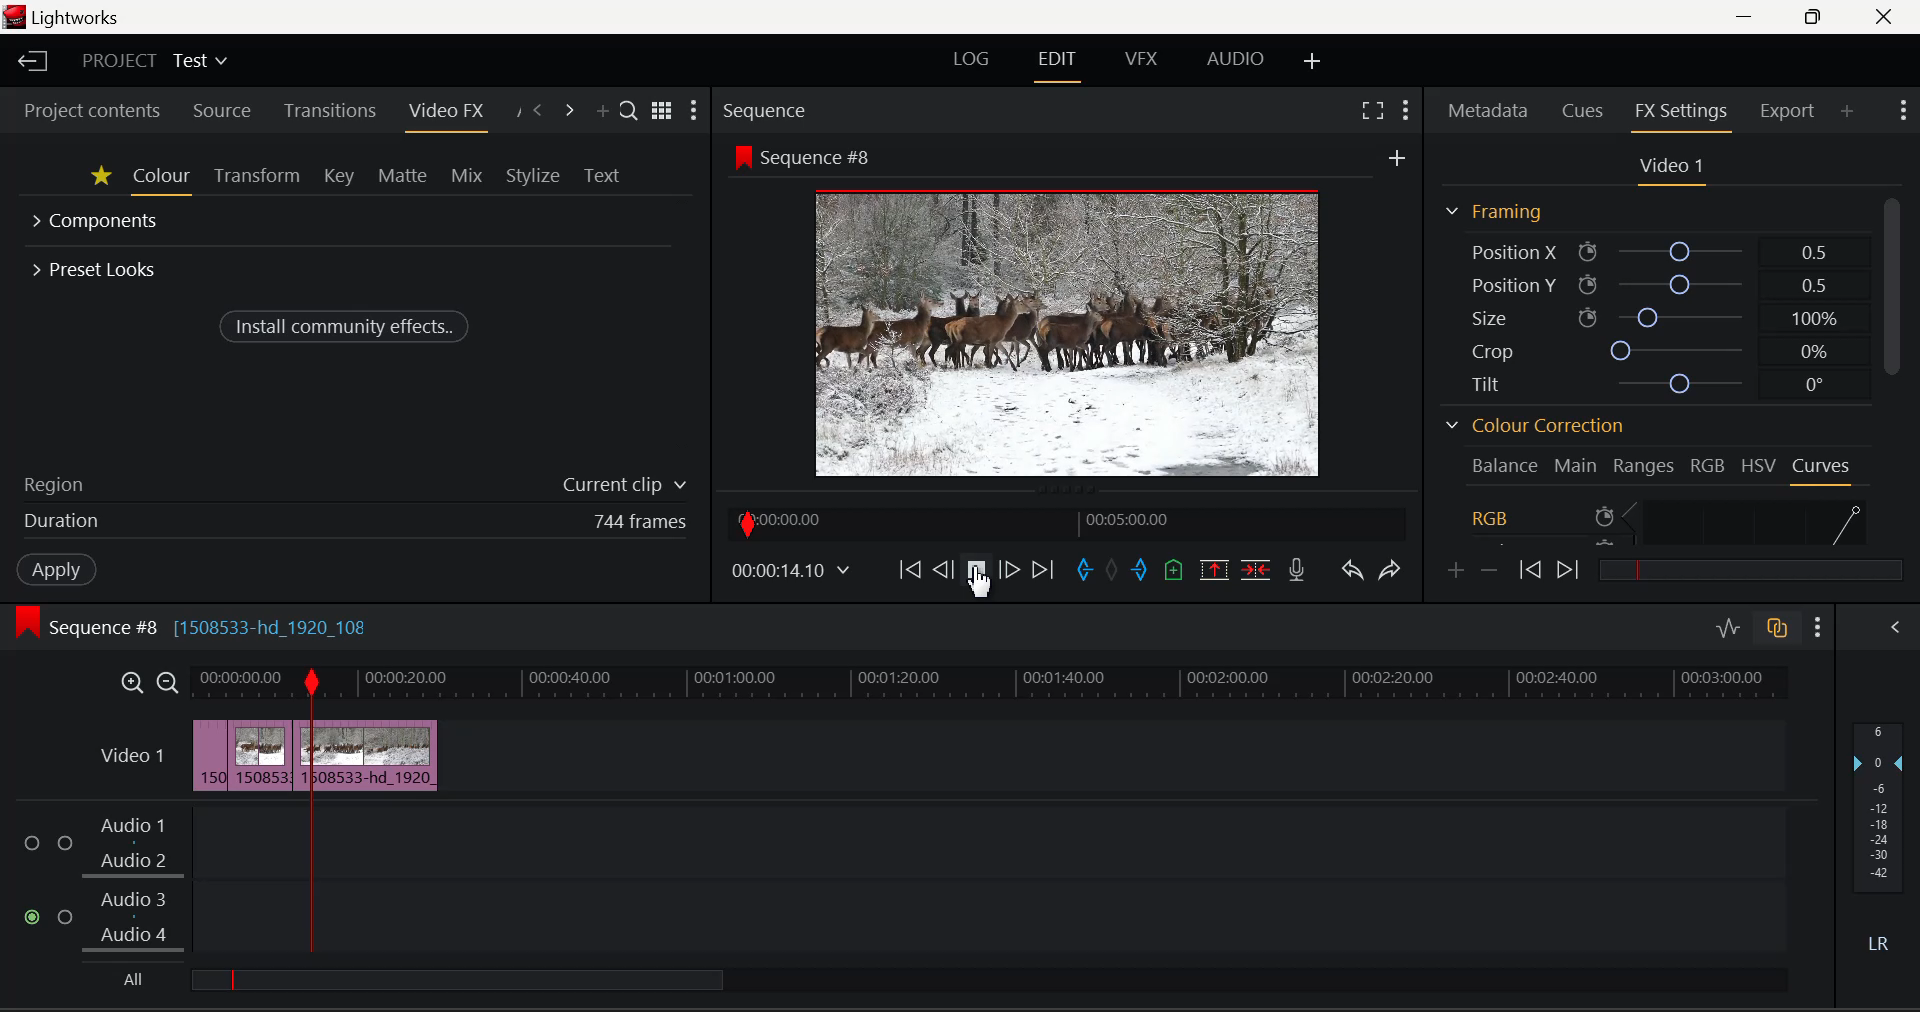 The image size is (1920, 1012). I want to click on Project Title, so click(154, 62).